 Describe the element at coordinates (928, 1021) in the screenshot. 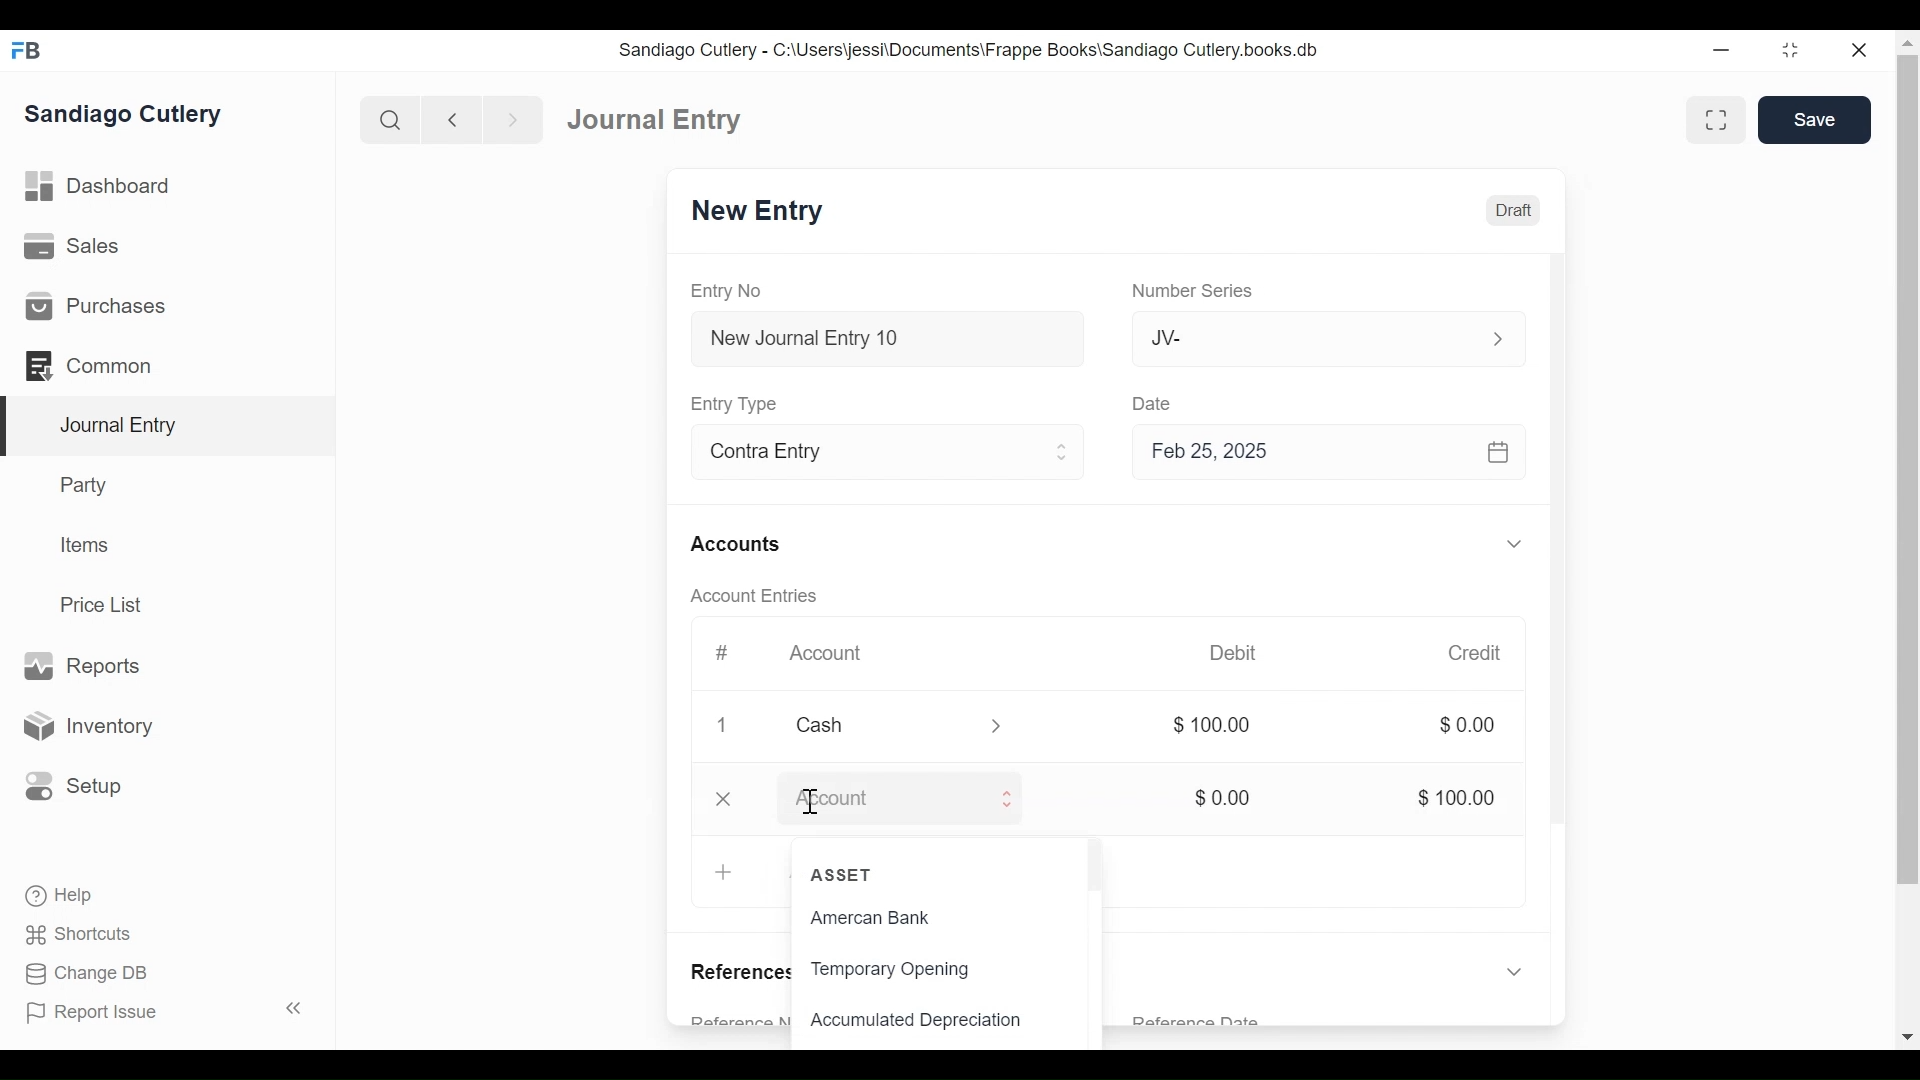

I see `Accumulated Depreciation` at that location.